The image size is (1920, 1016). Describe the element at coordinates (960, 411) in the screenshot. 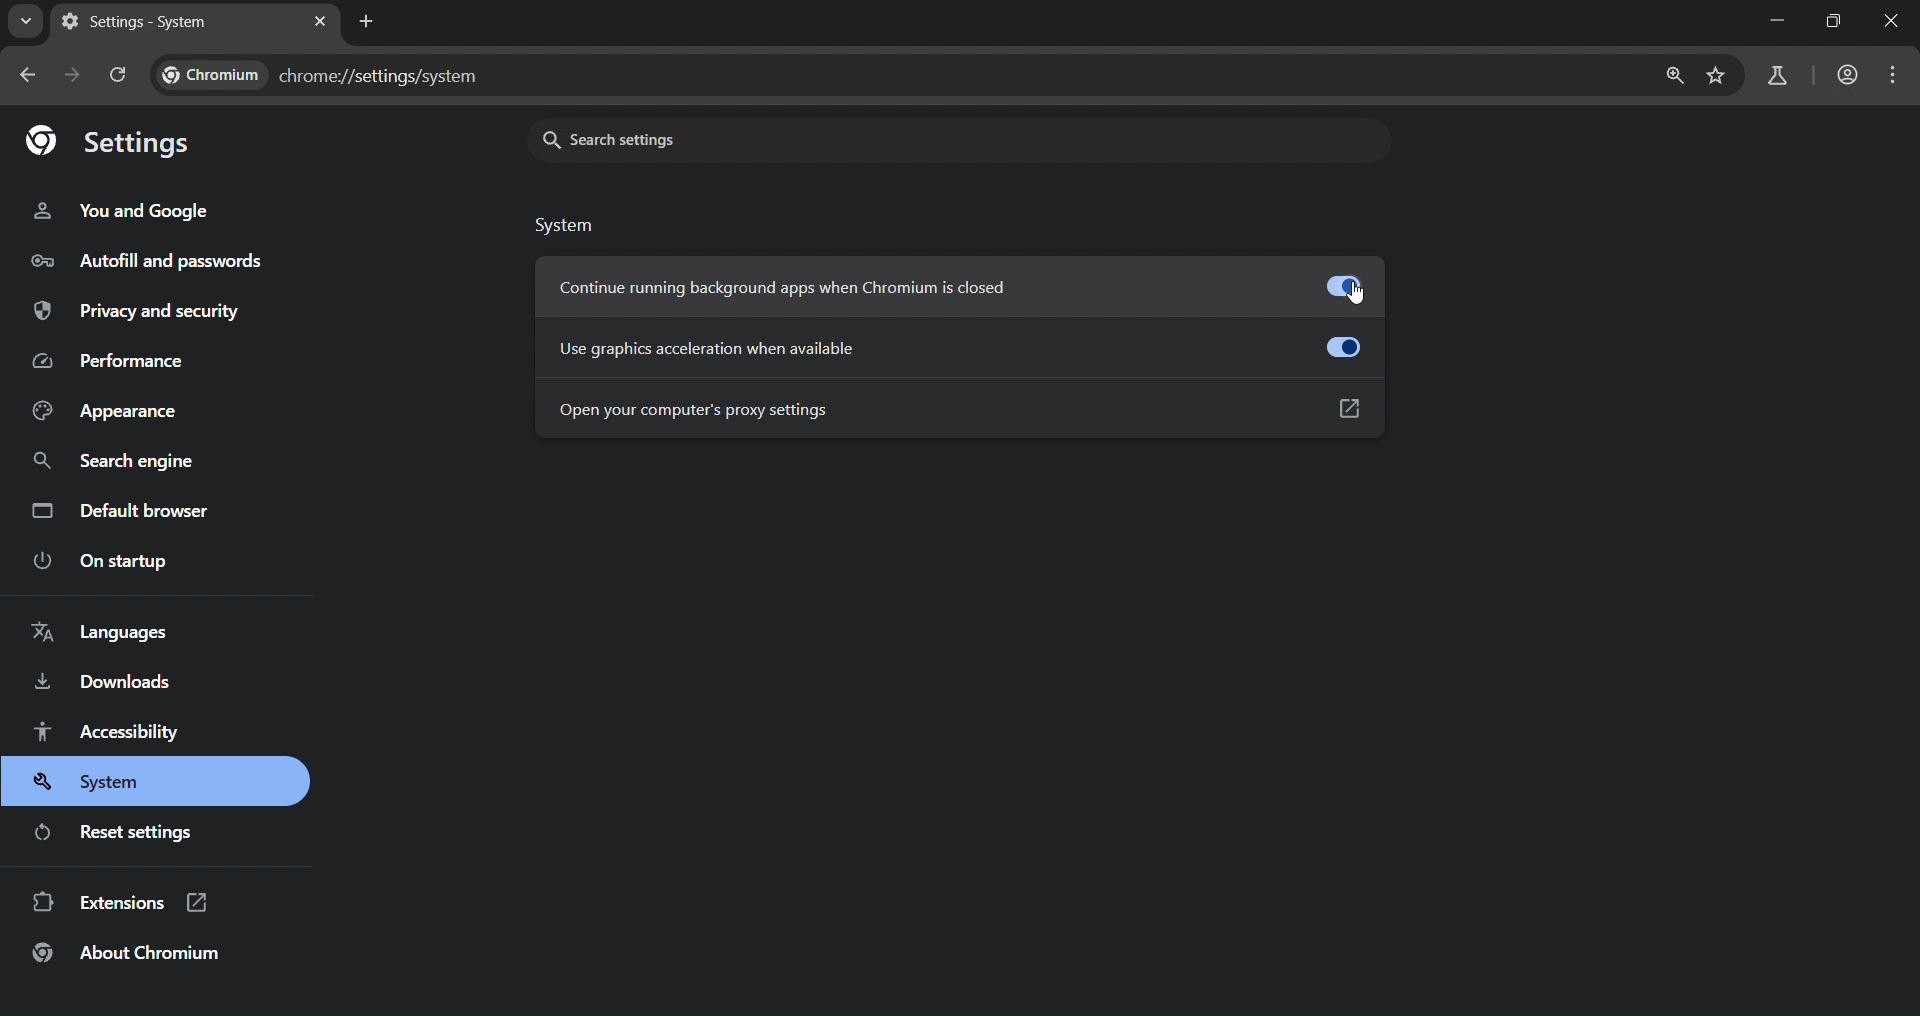

I see `open your computer's proxy settings` at that location.